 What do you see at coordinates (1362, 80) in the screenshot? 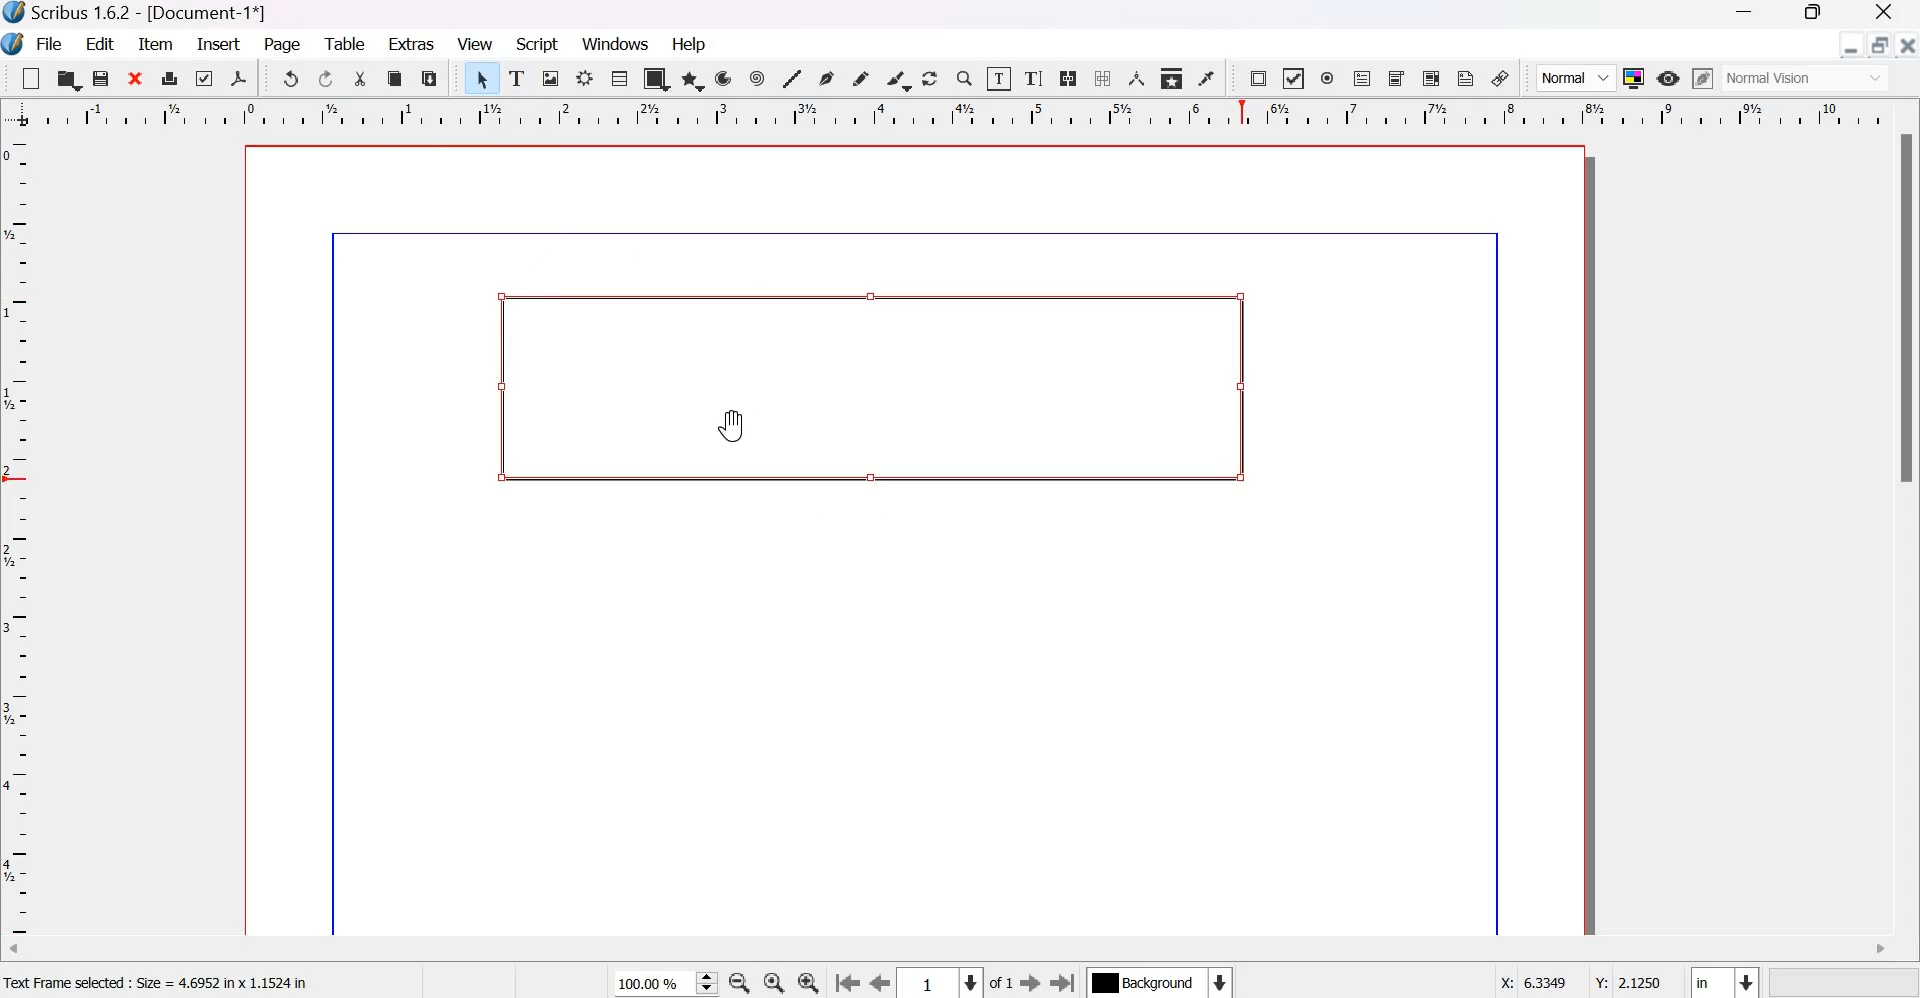
I see `PDF text field` at bounding box center [1362, 80].